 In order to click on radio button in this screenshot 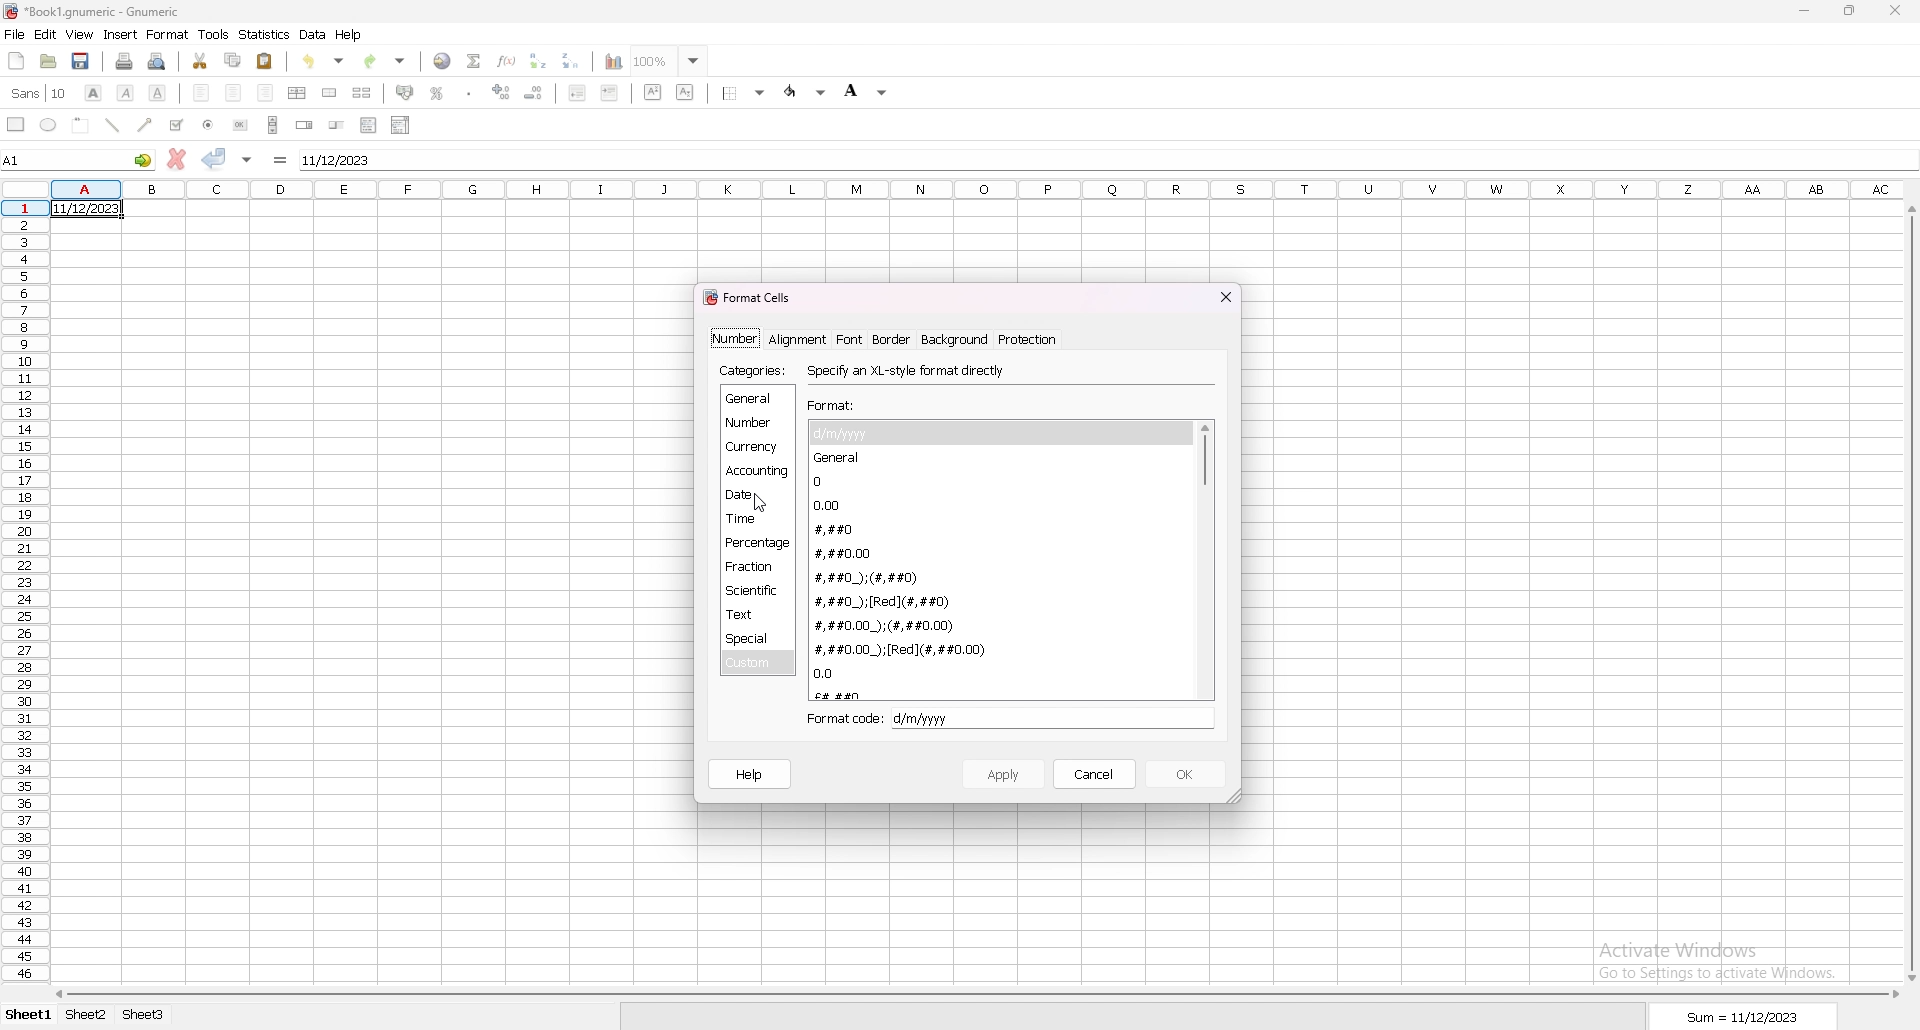, I will do `click(209, 125)`.